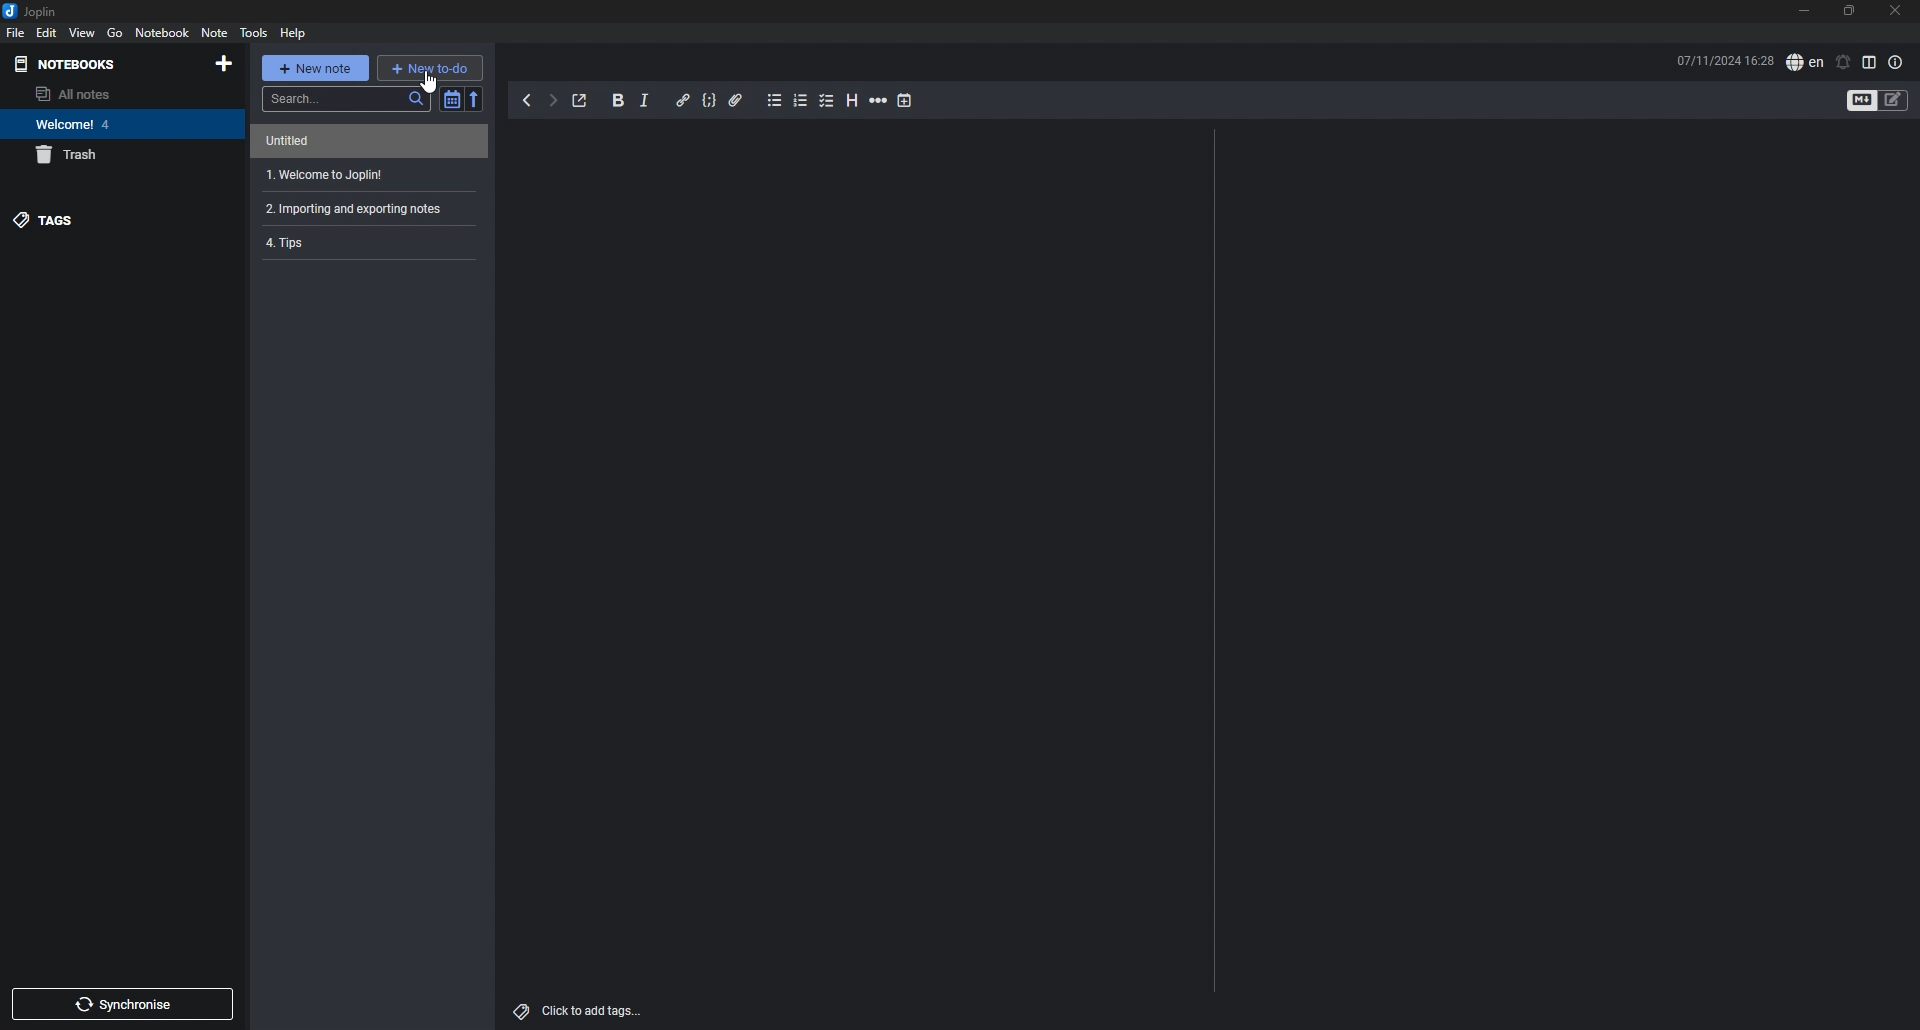 The height and width of the screenshot is (1030, 1920). Describe the element at coordinates (586, 1009) in the screenshot. I see `add tags` at that location.